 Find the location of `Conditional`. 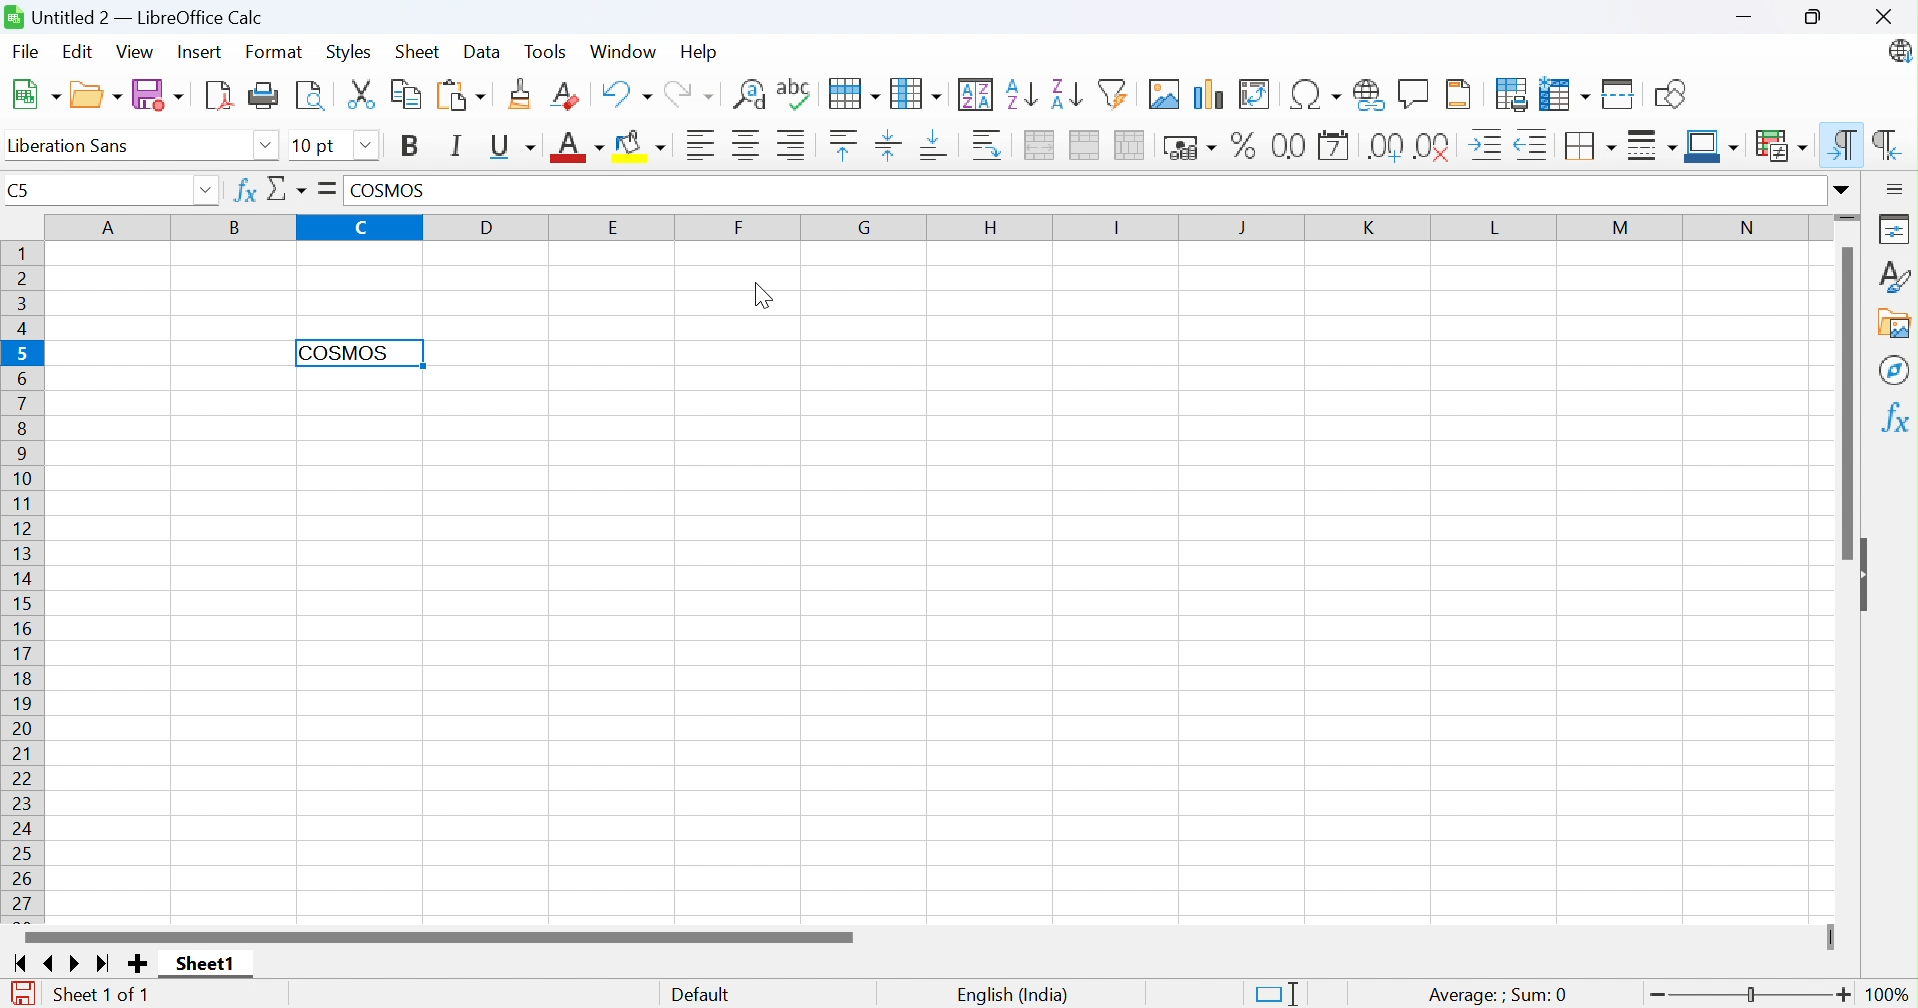

Conditional is located at coordinates (1783, 146).